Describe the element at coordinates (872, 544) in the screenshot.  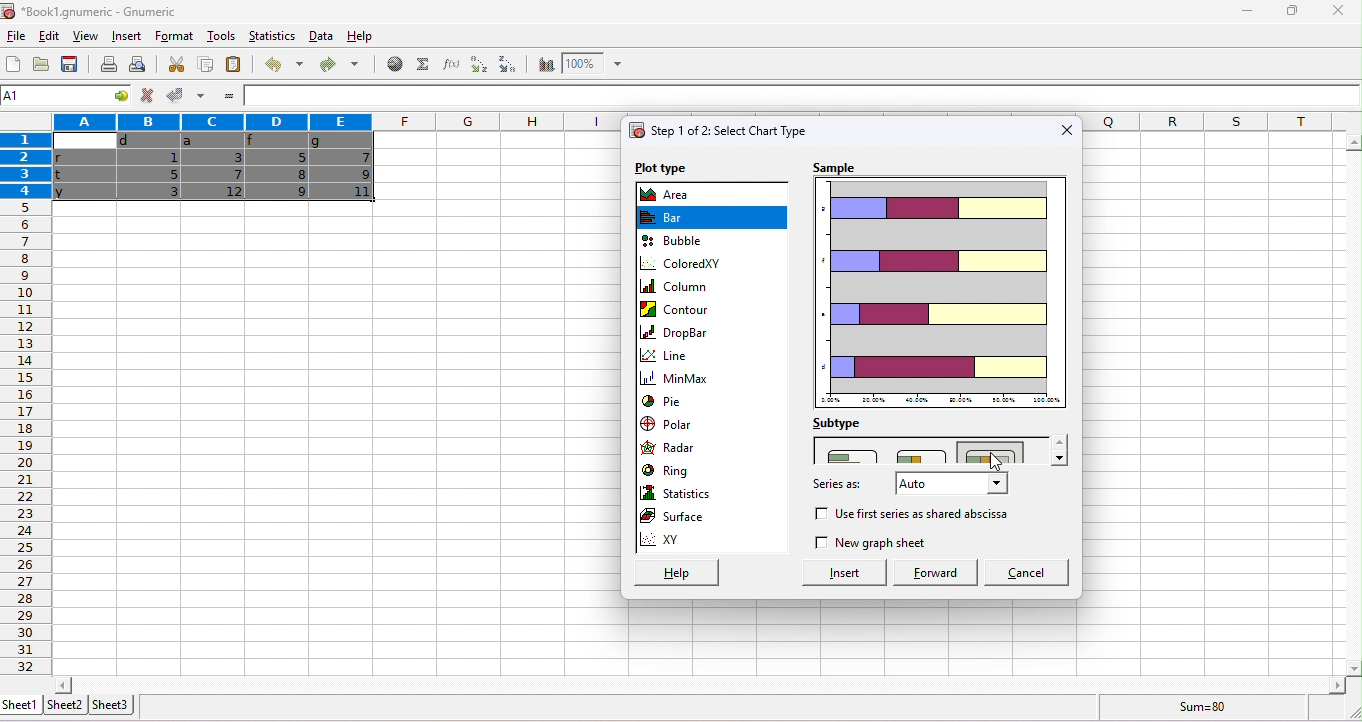
I see `new graph sheet` at that location.